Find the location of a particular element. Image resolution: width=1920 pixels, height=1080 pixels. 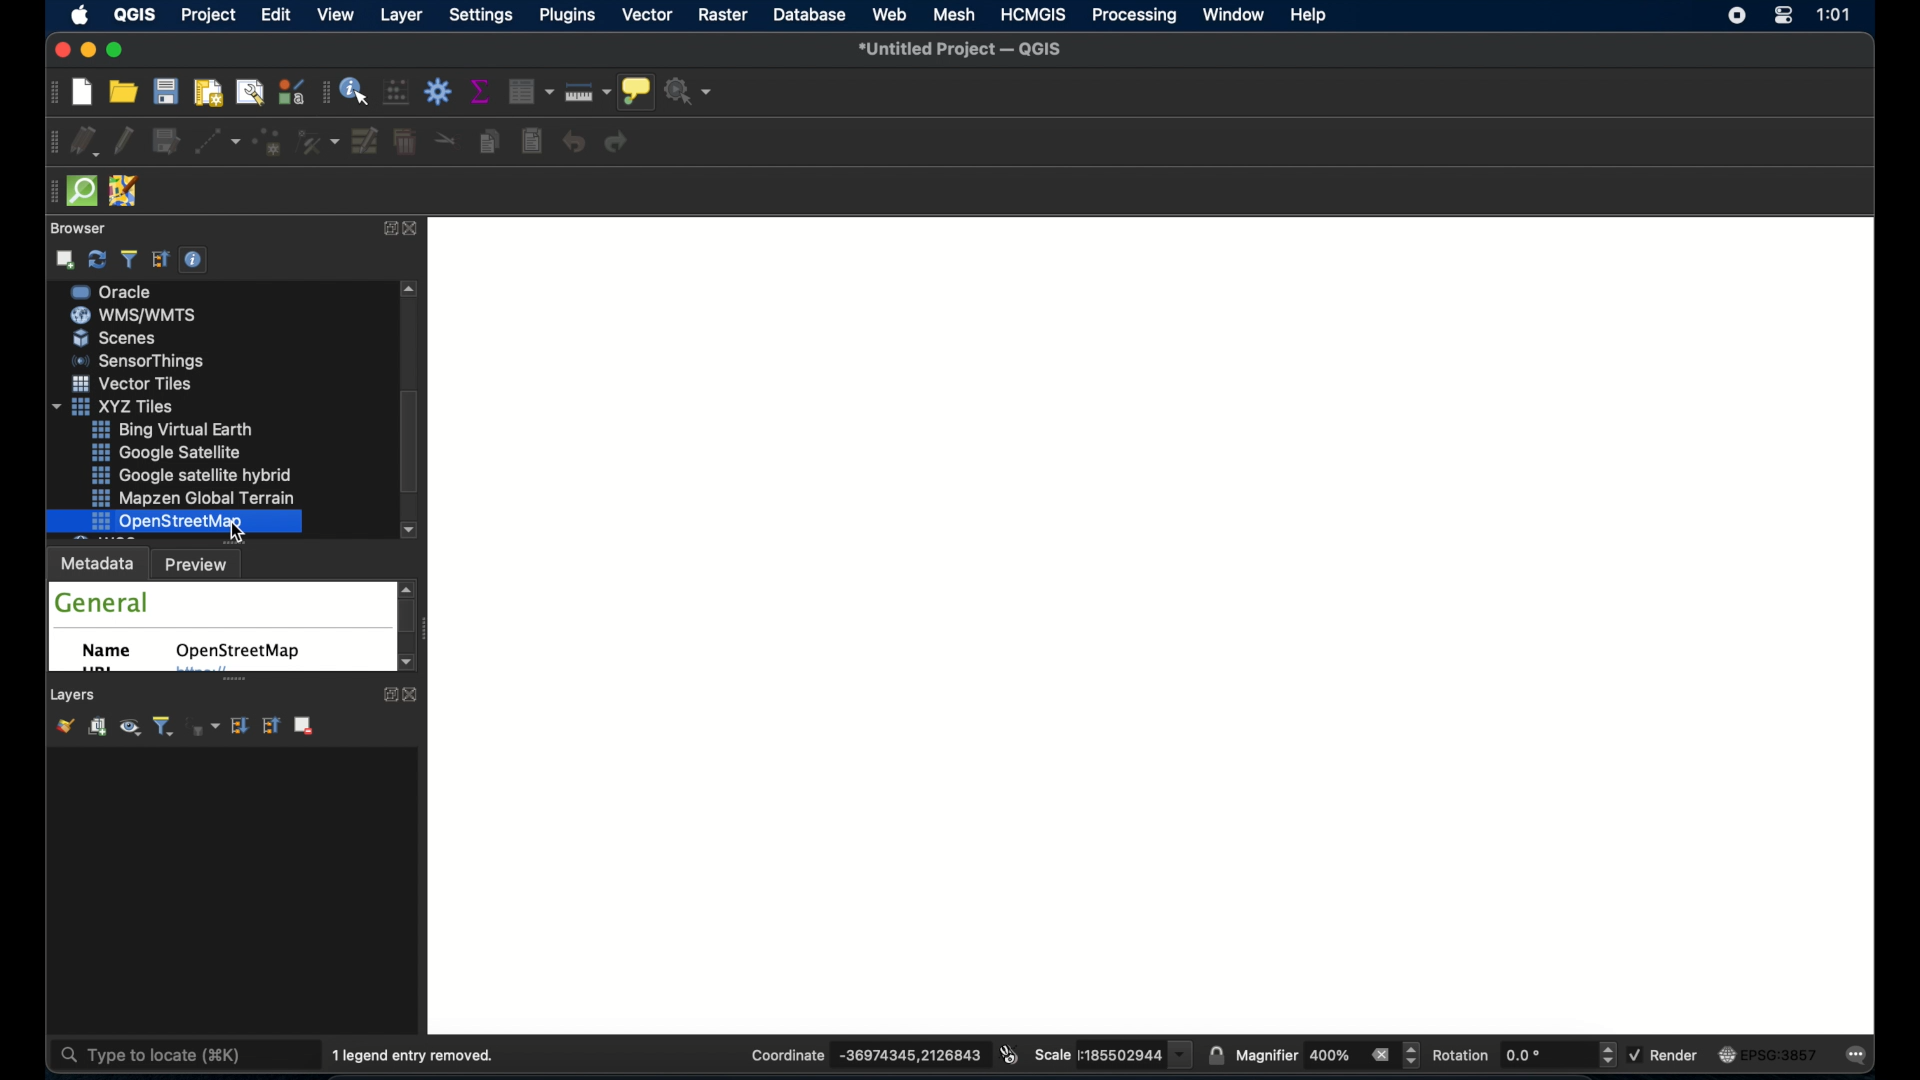

modify. attributes is located at coordinates (366, 143).